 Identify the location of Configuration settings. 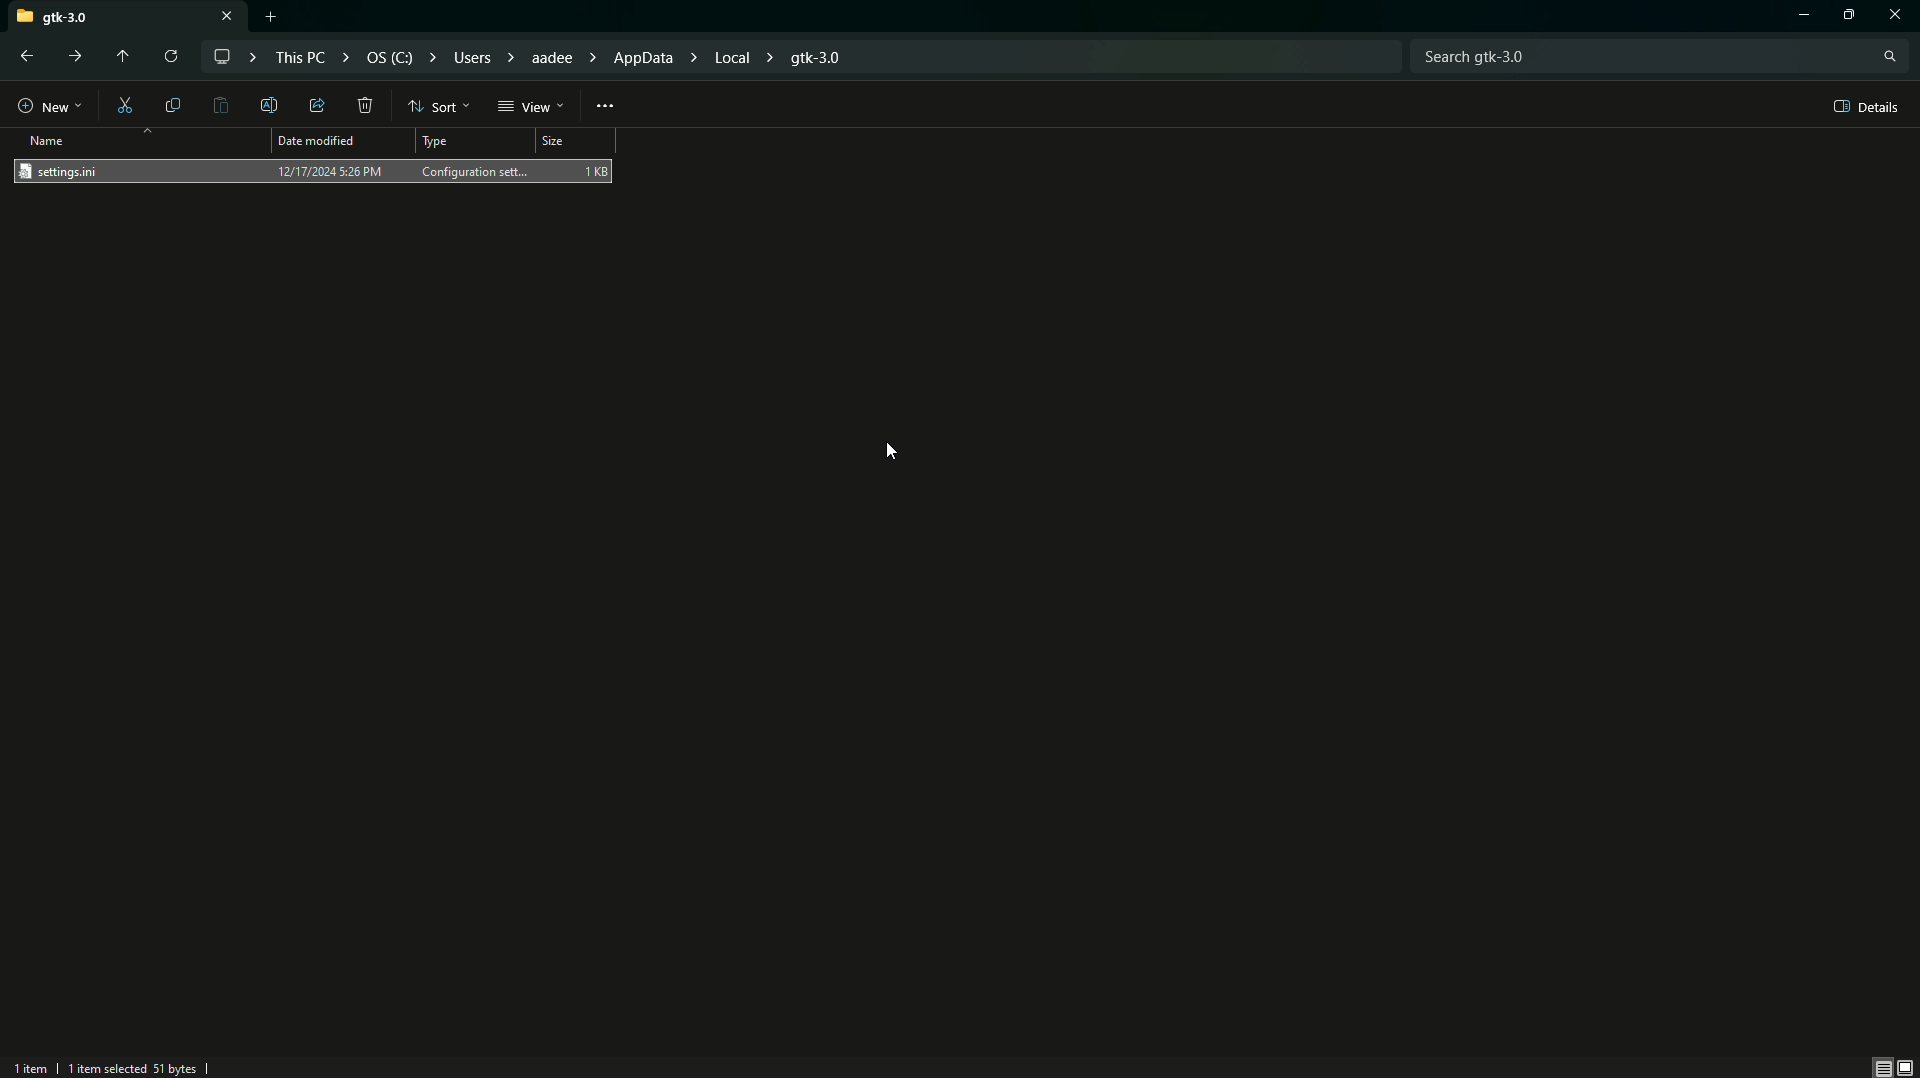
(477, 170).